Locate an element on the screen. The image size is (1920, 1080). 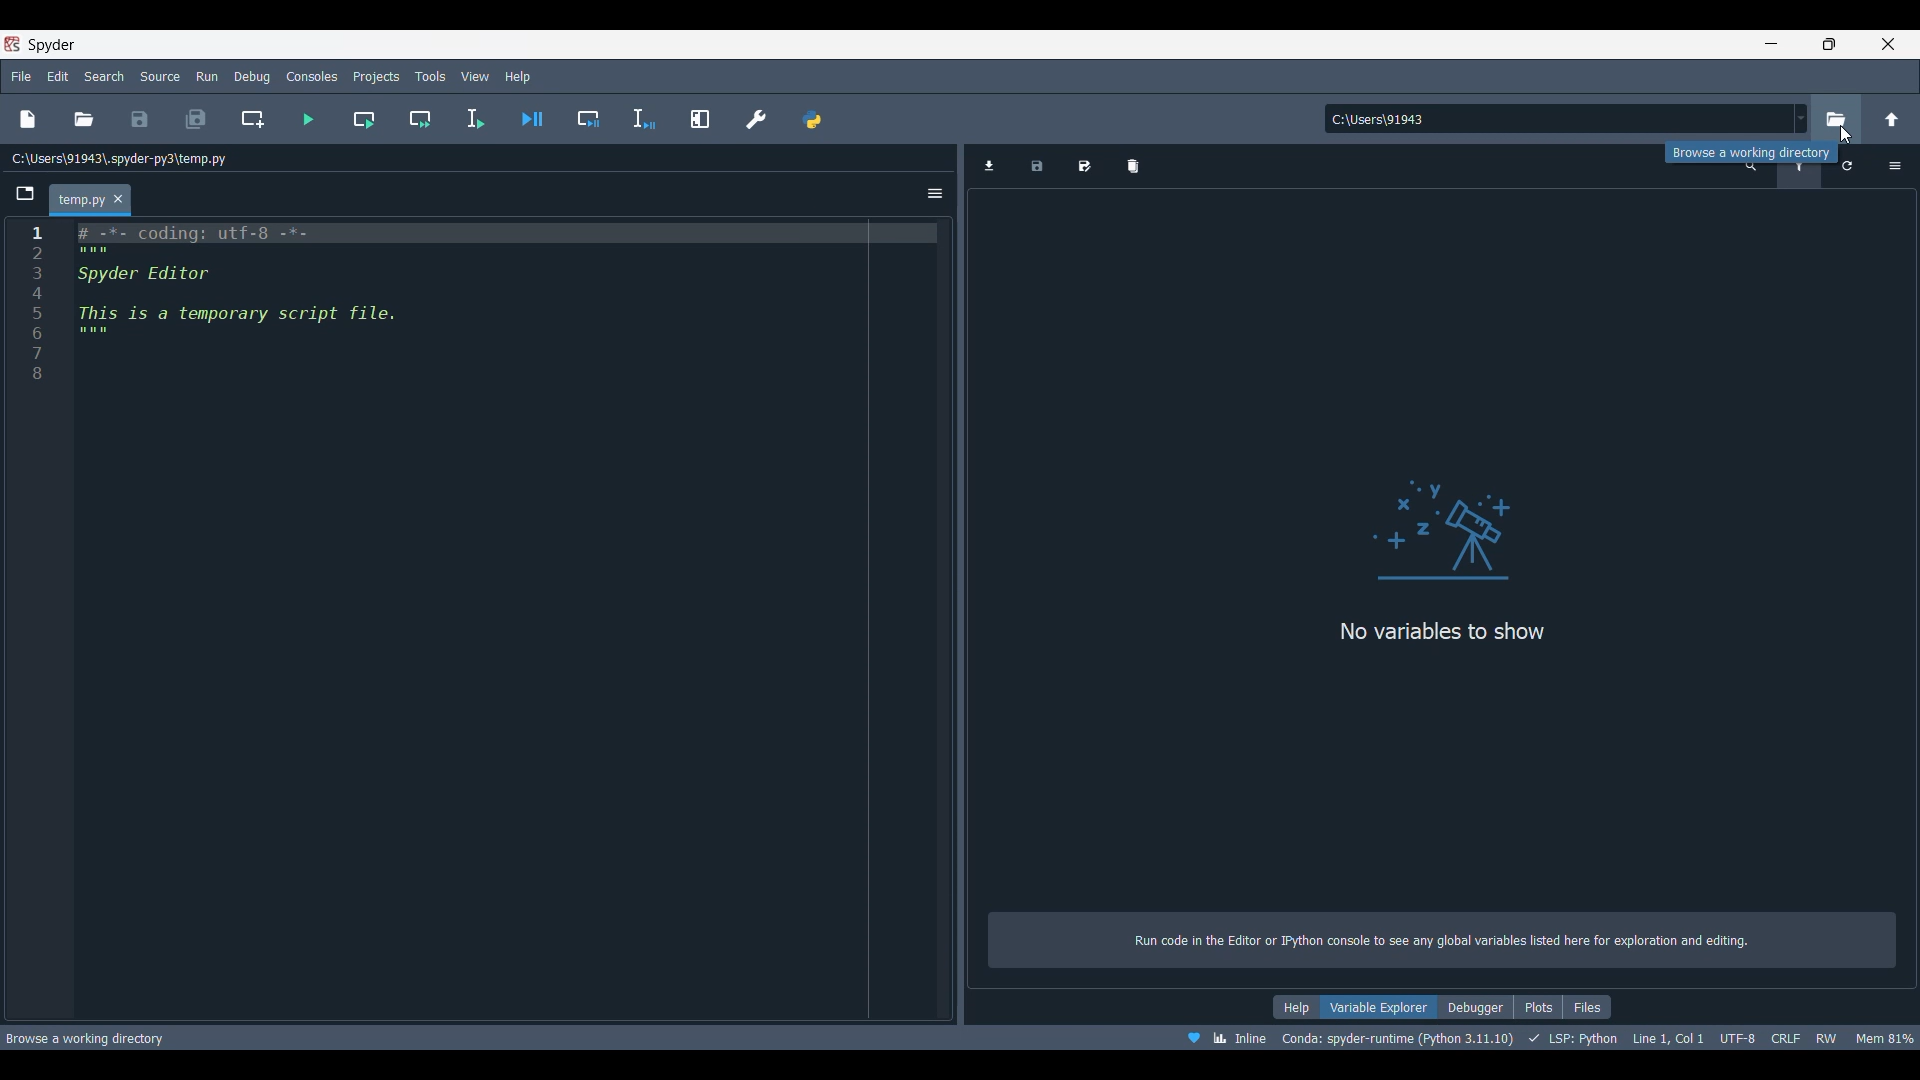
Browse tabs is located at coordinates (25, 194).